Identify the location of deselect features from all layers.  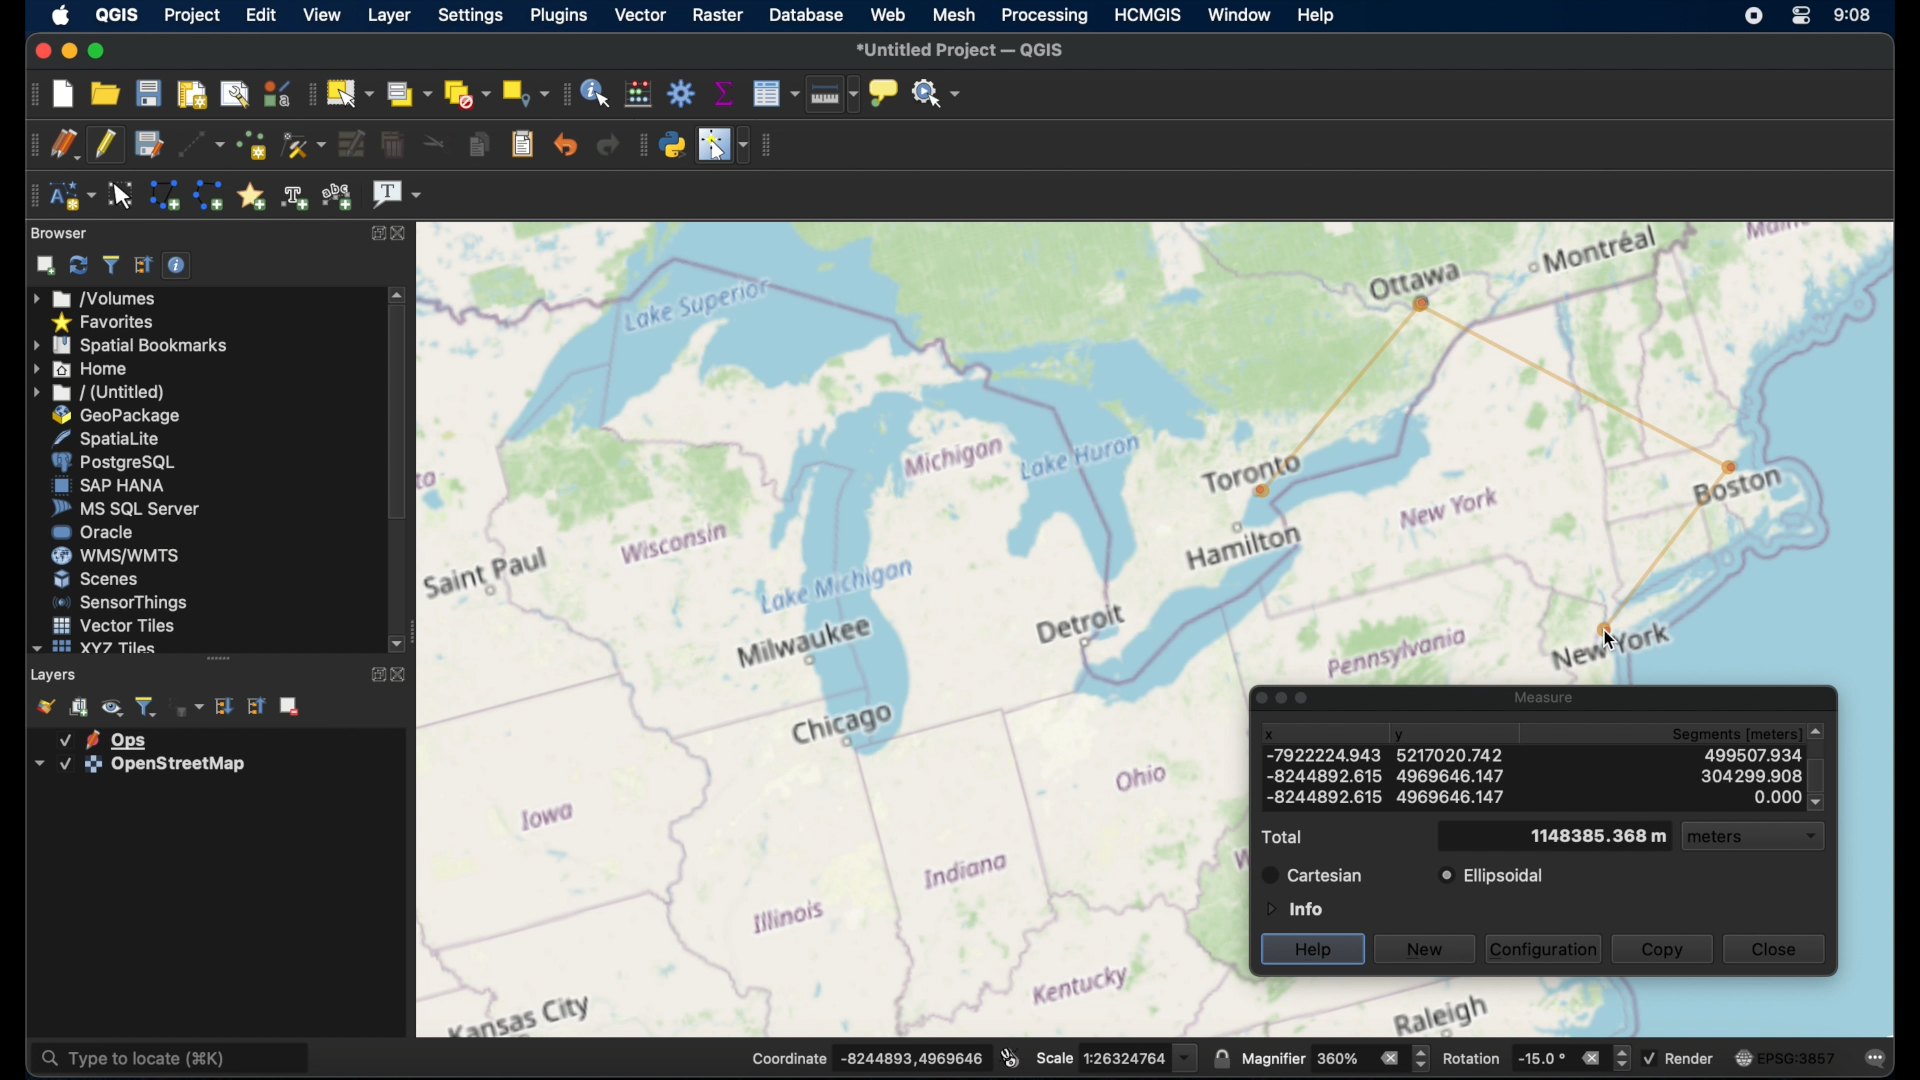
(466, 93).